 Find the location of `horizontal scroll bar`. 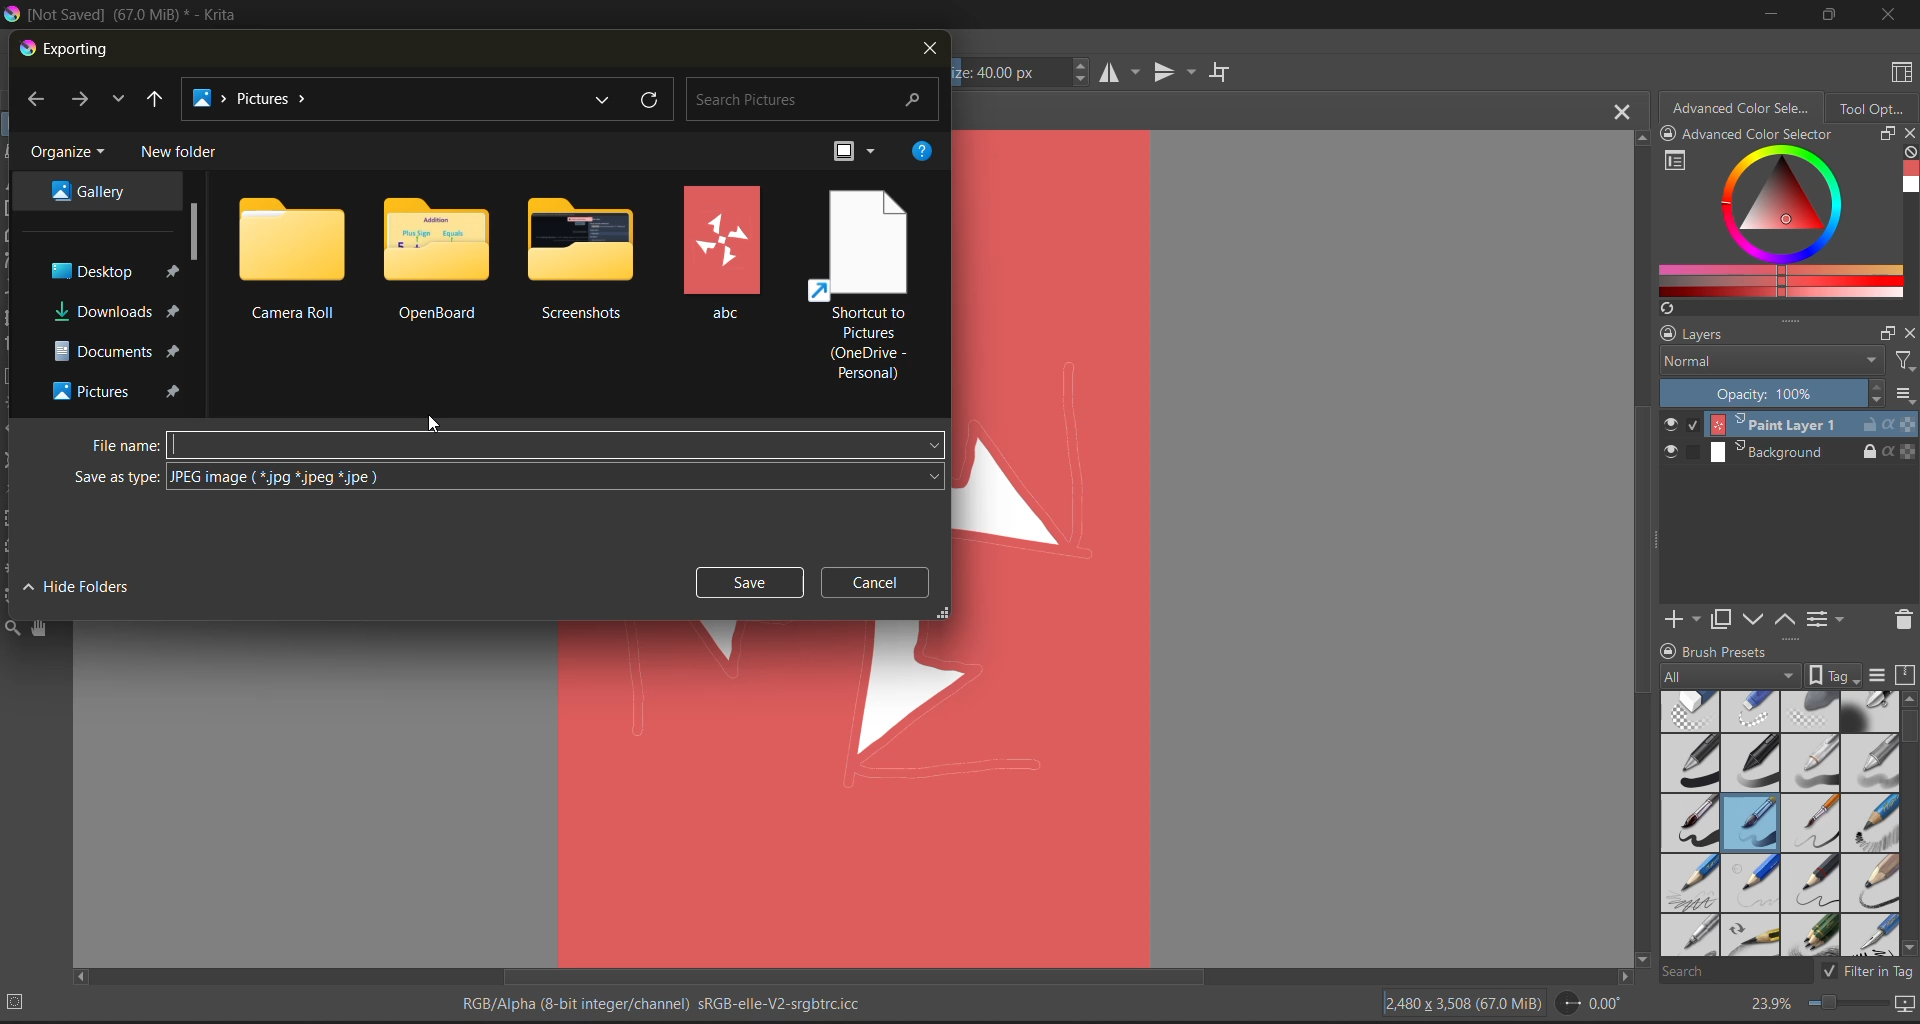

horizontal scroll bar is located at coordinates (1908, 729).